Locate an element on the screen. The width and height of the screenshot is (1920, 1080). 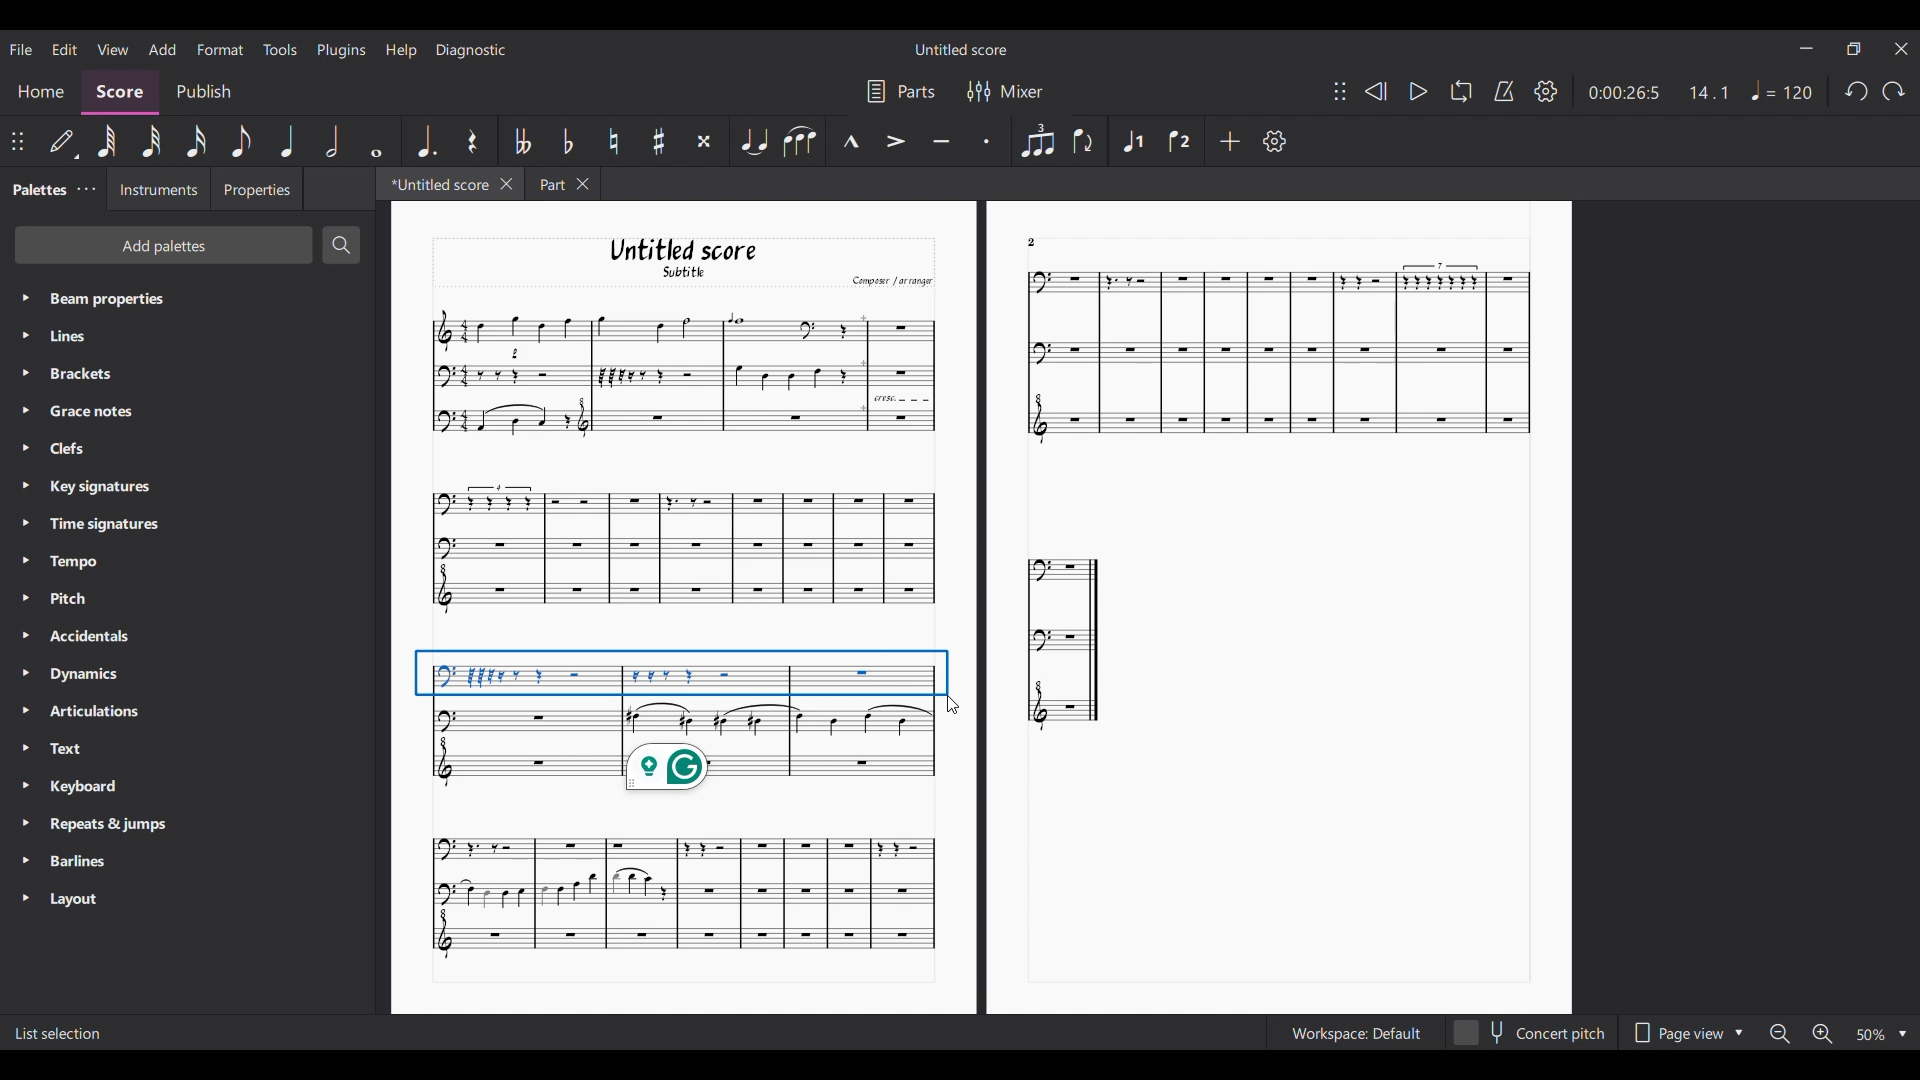
Slur is located at coordinates (800, 142).